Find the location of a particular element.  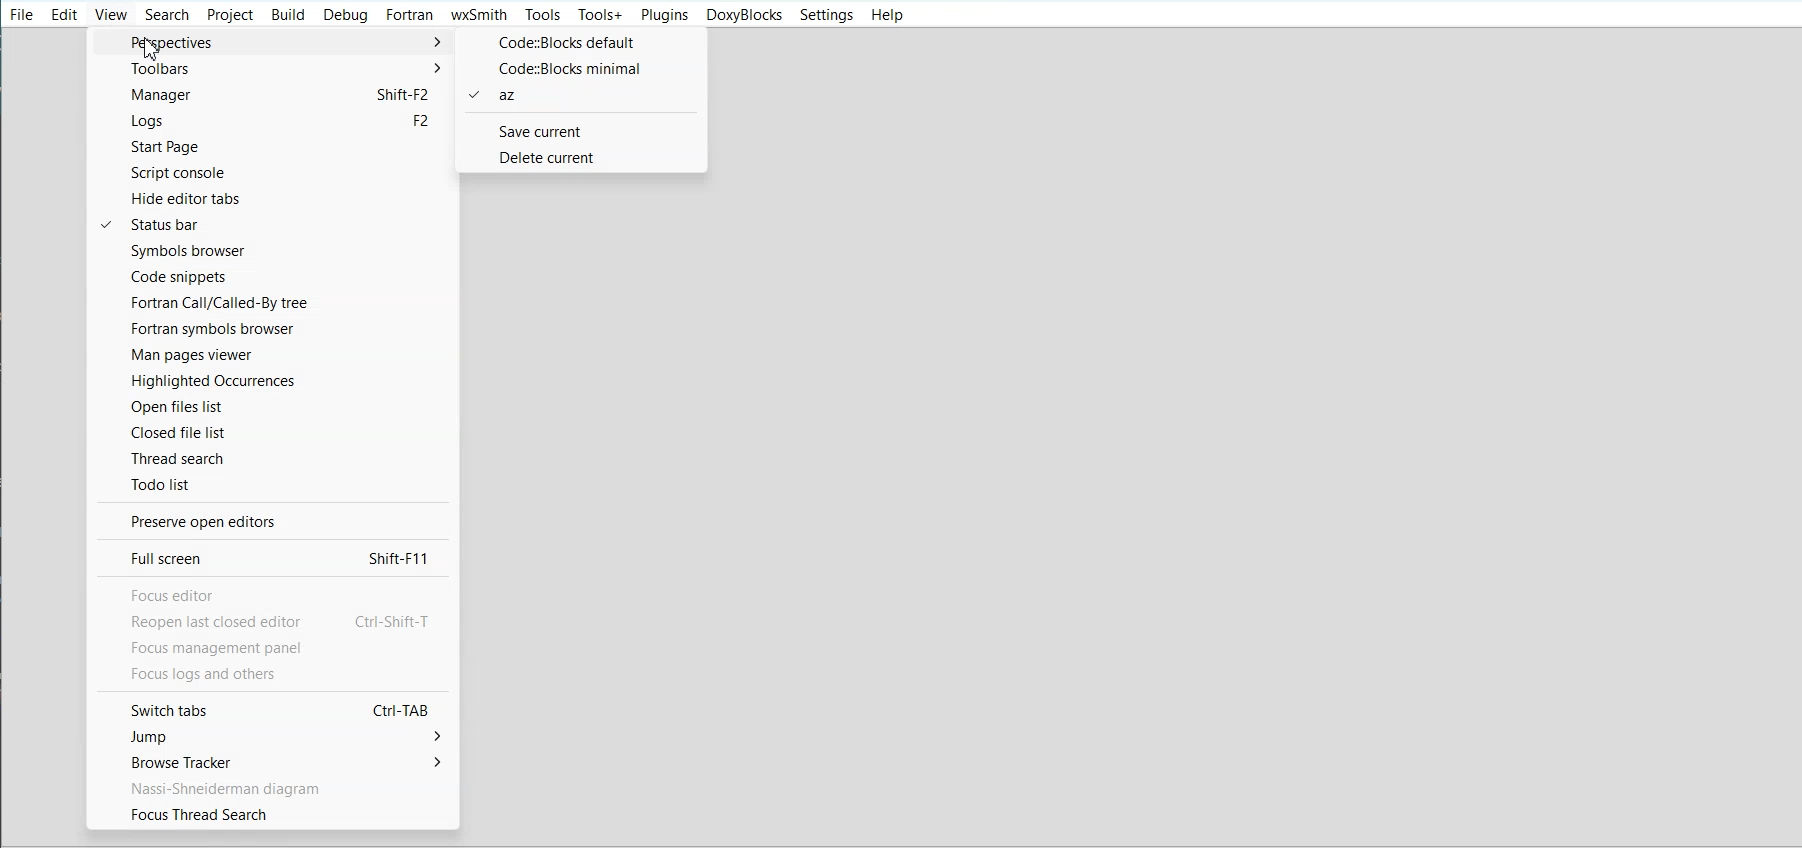

Delete current is located at coordinates (576, 158).